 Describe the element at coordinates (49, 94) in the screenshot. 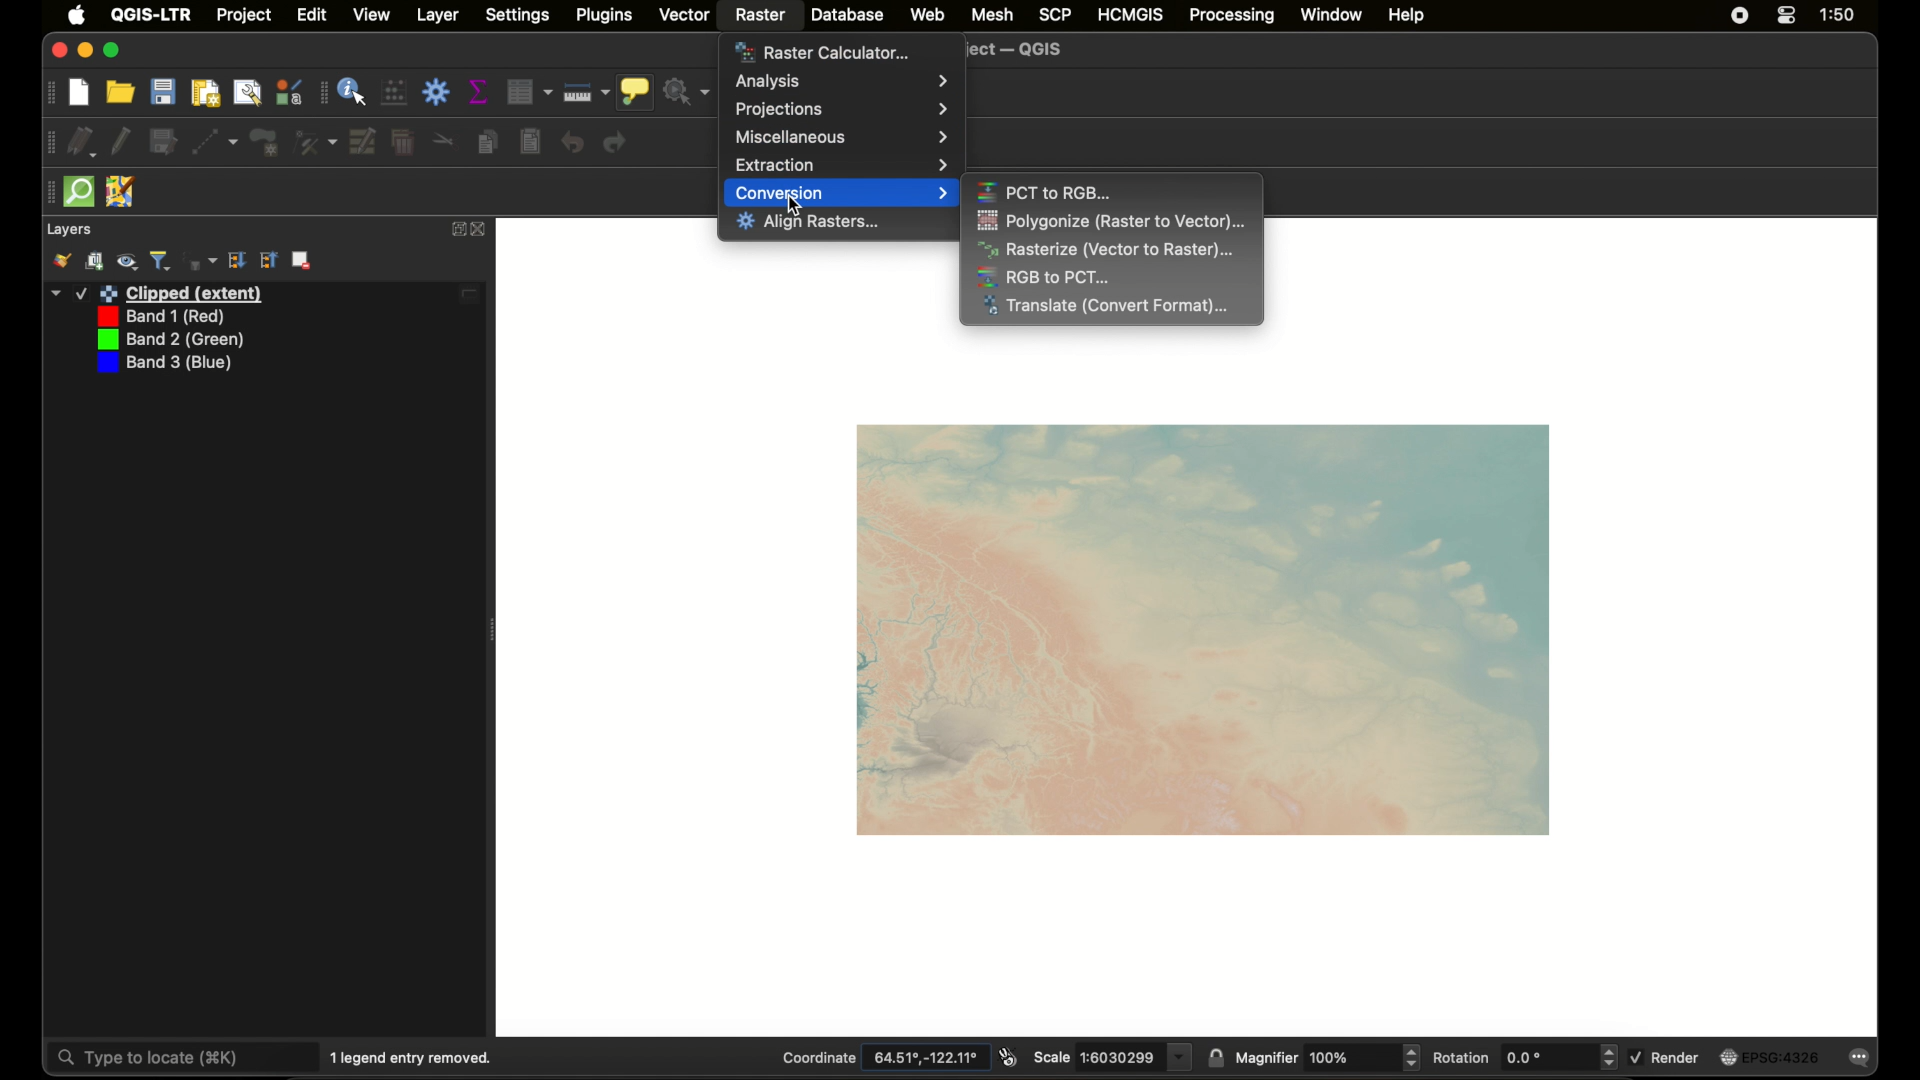

I see `drag handle` at that location.